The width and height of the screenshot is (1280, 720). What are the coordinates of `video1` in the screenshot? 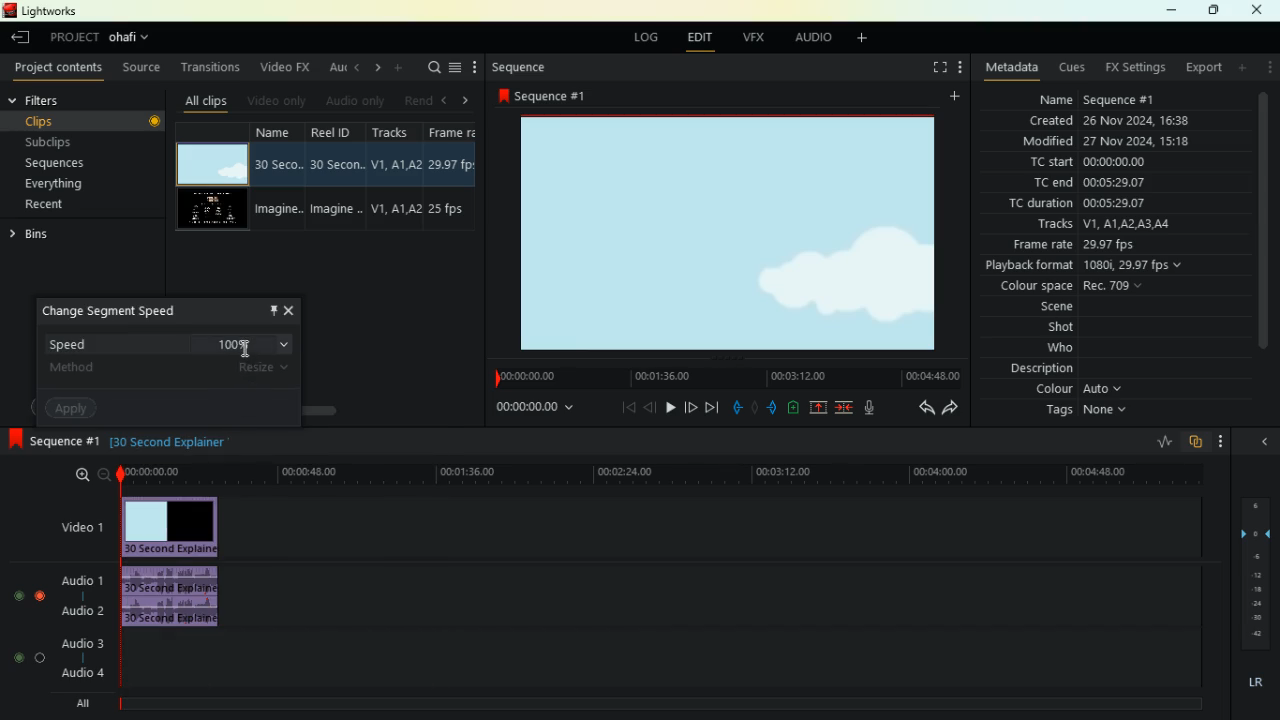 It's located at (78, 526).